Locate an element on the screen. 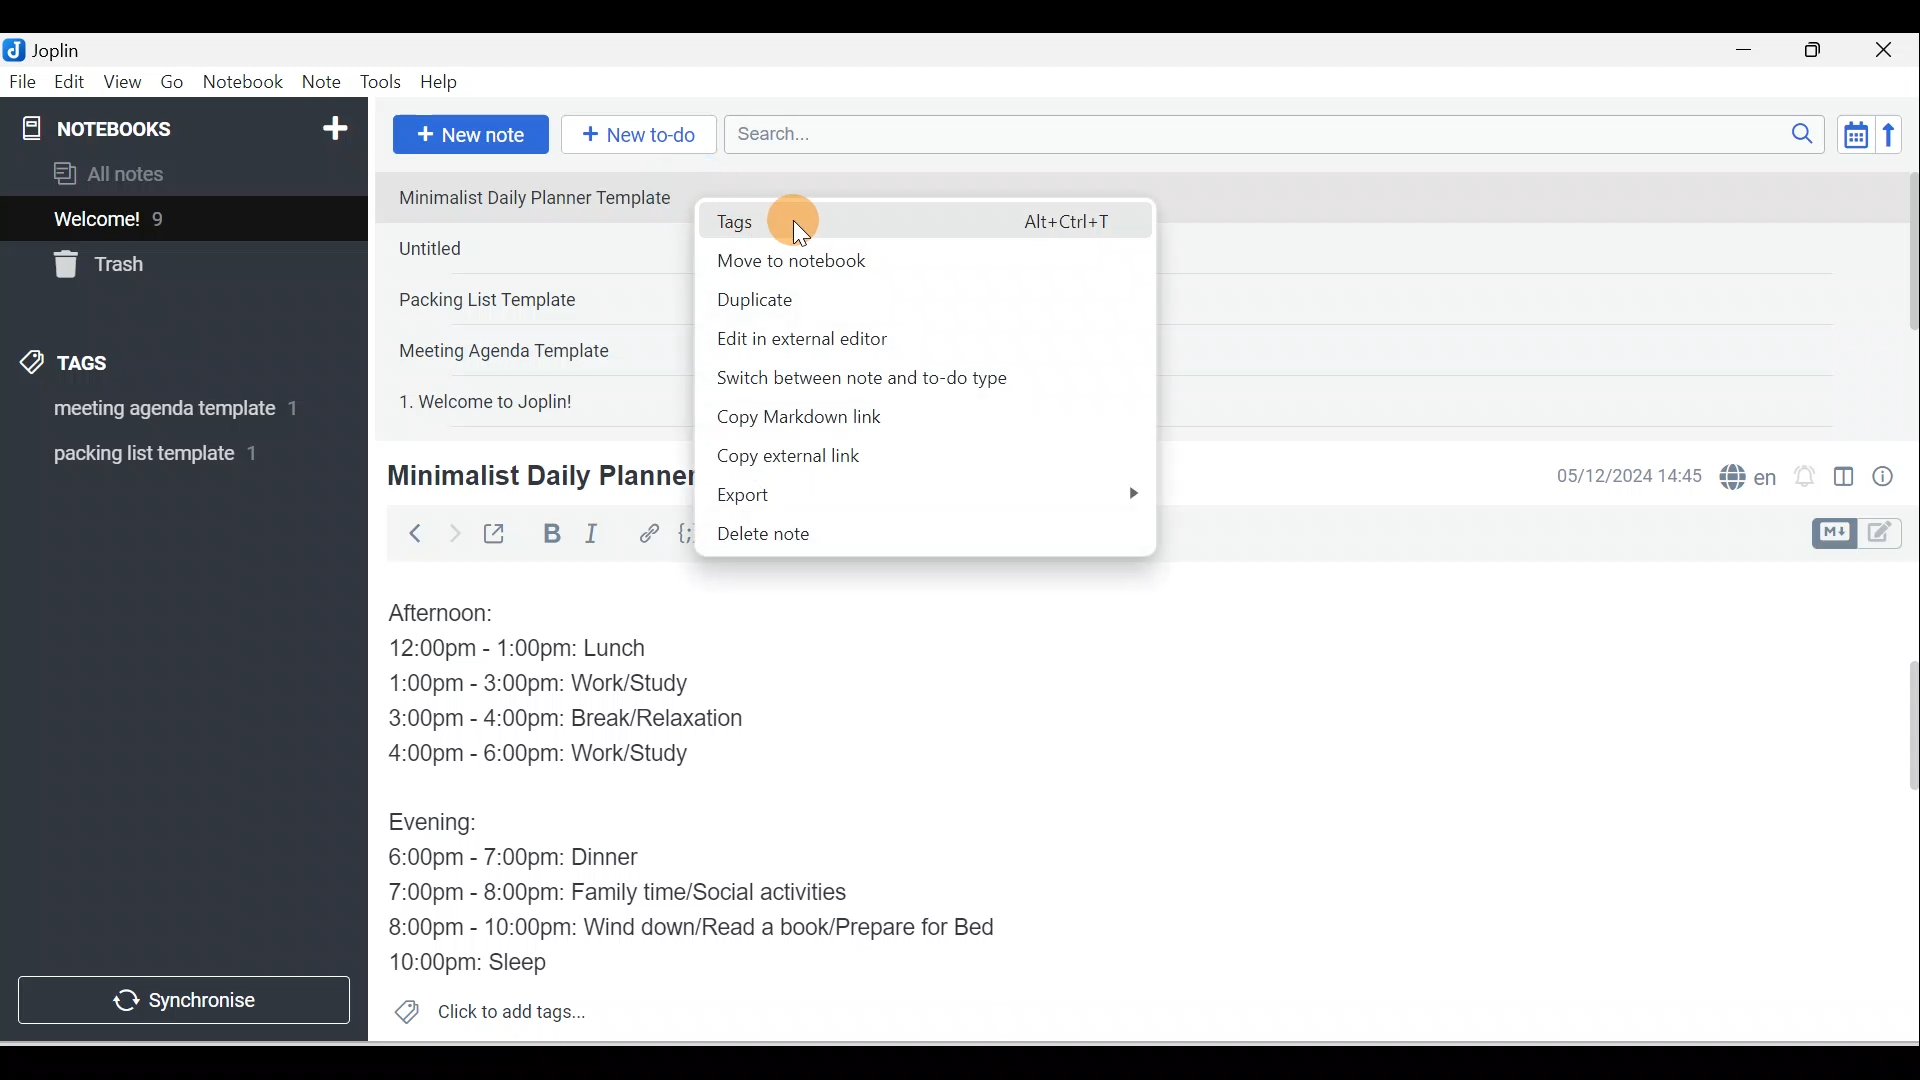 The height and width of the screenshot is (1080, 1920). Edit in external editor is located at coordinates (911, 337).